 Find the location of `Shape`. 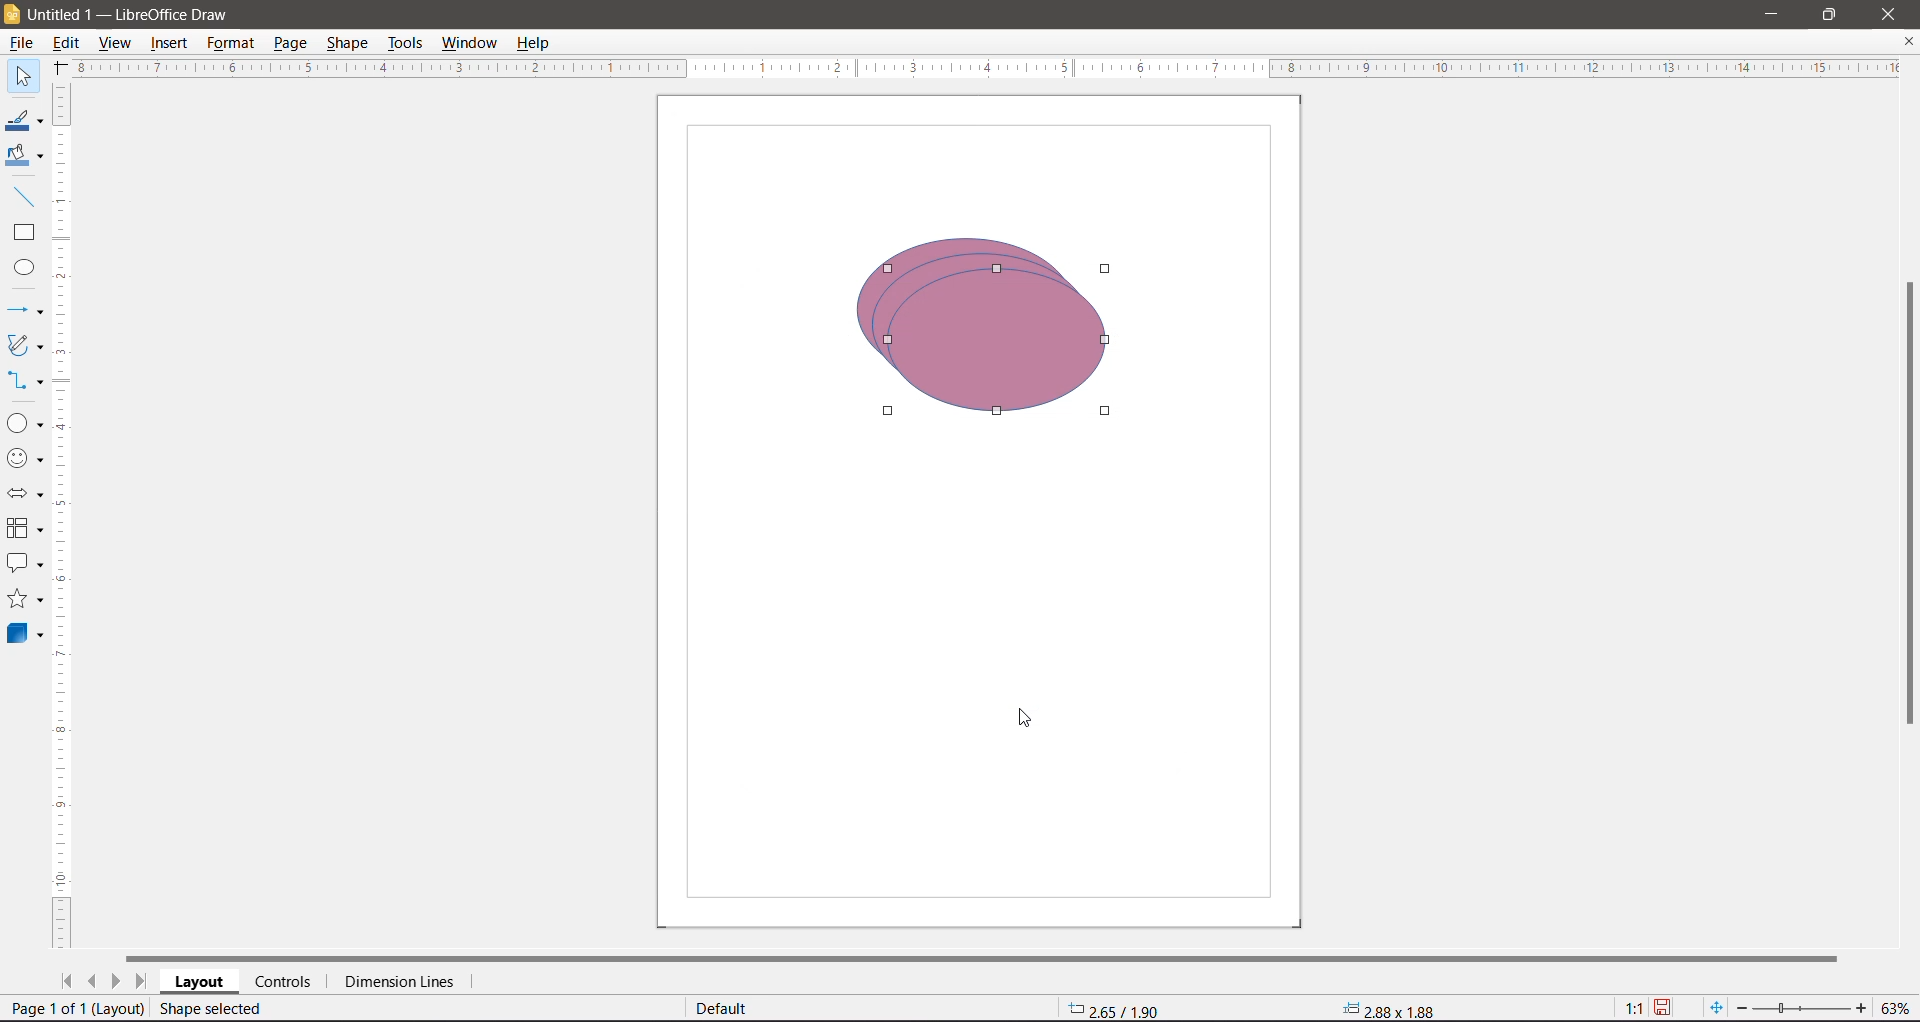

Shape is located at coordinates (346, 44).